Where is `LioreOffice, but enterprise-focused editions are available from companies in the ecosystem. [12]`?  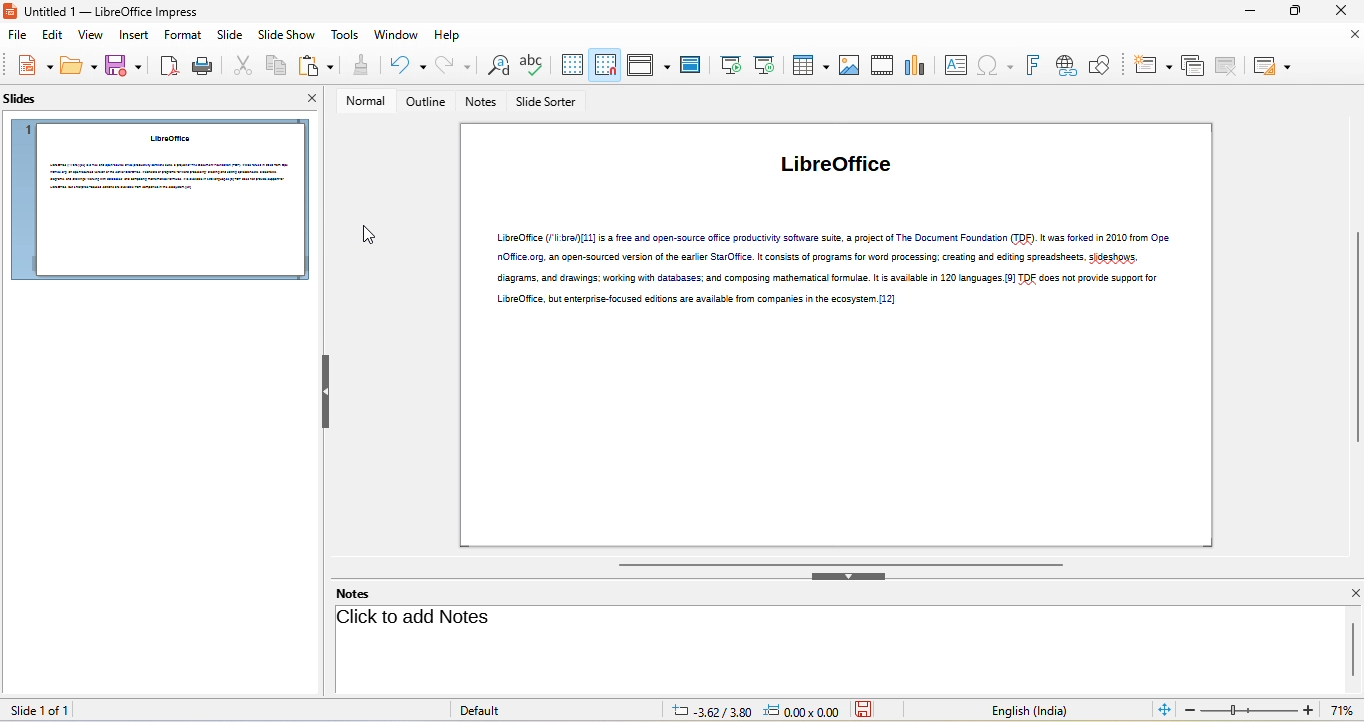 LioreOffice, but enterprise-focused editions are available from companies in the ecosystem. [12] is located at coordinates (703, 300).